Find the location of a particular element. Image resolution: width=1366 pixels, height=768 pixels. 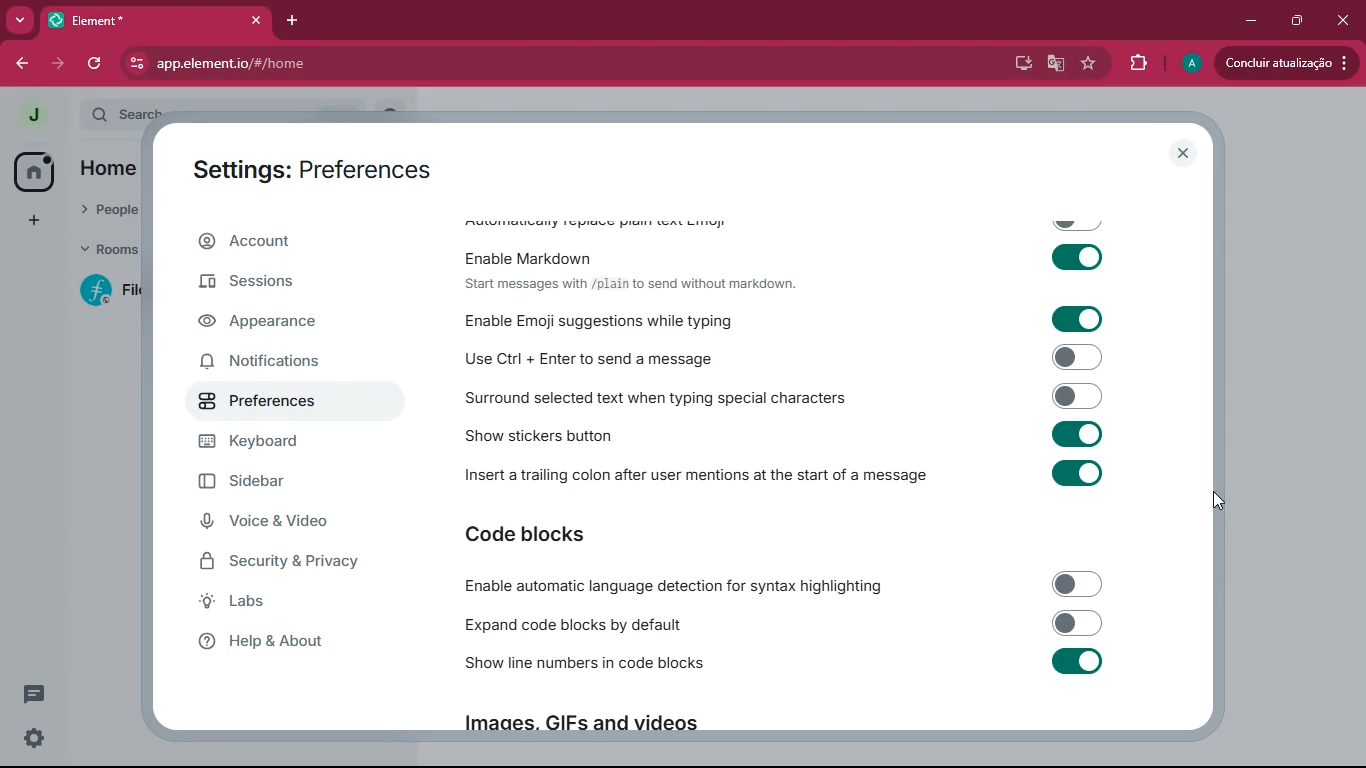

add is located at coordinates (34, 221).